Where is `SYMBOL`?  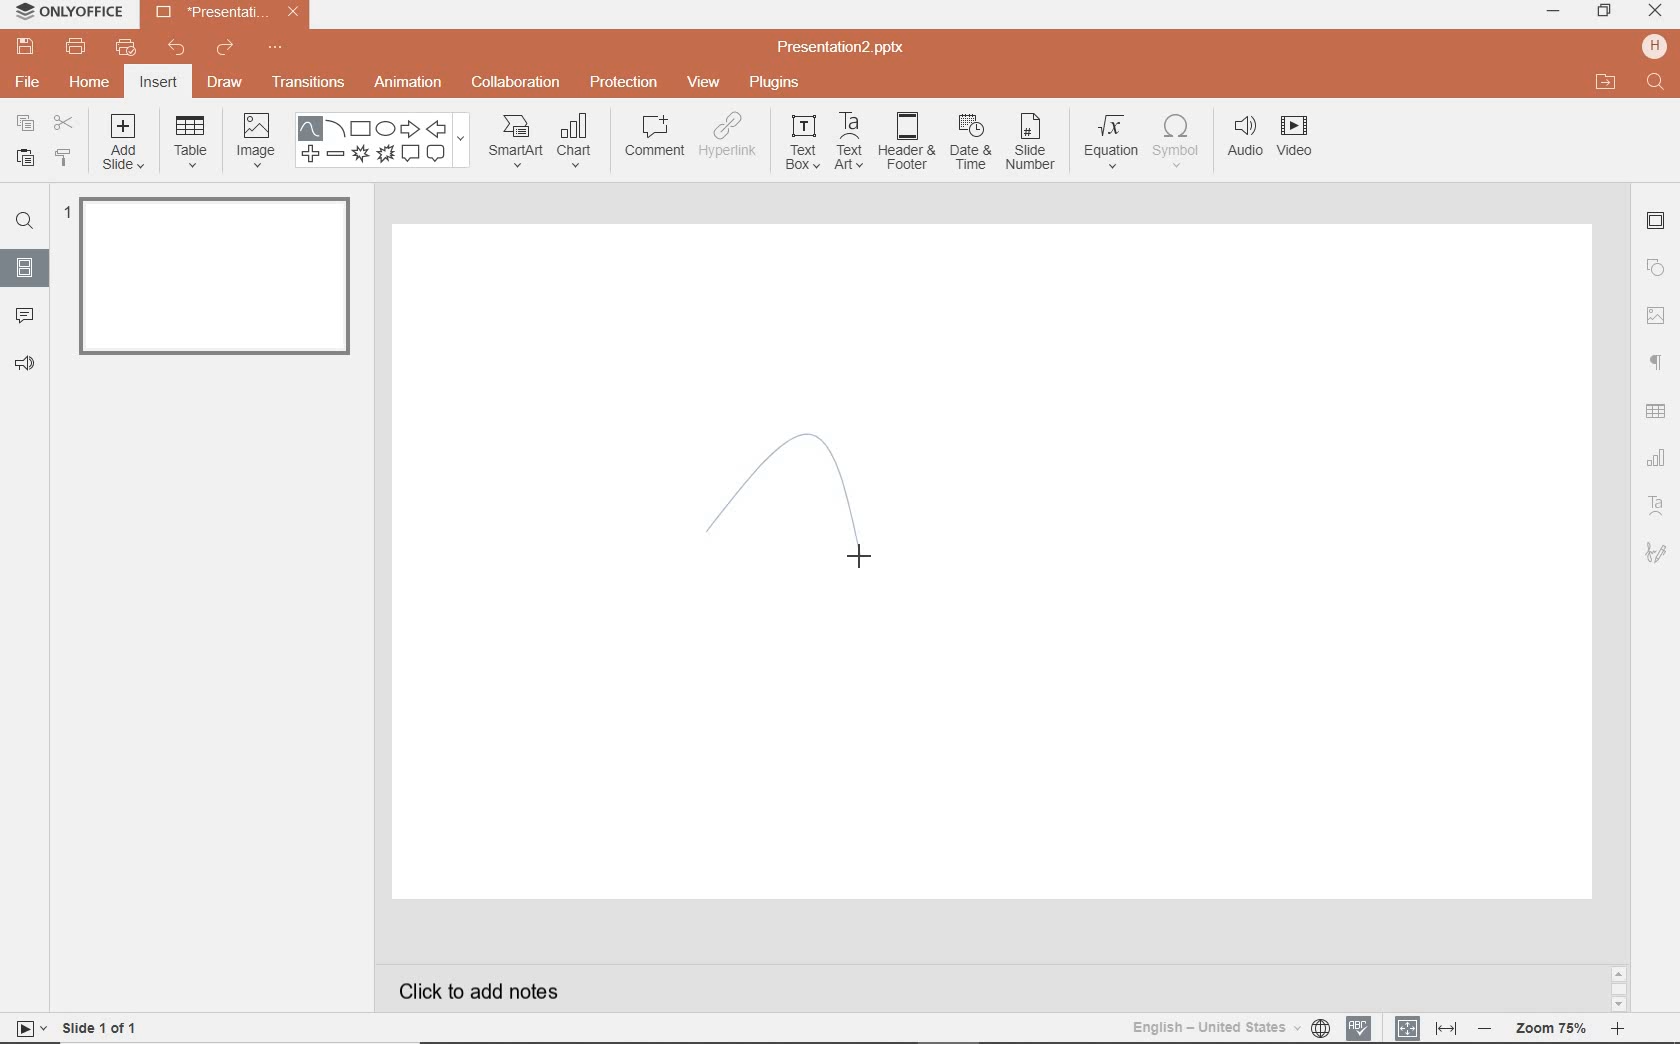 SYMBOL is located at coordinates (1176, 141).